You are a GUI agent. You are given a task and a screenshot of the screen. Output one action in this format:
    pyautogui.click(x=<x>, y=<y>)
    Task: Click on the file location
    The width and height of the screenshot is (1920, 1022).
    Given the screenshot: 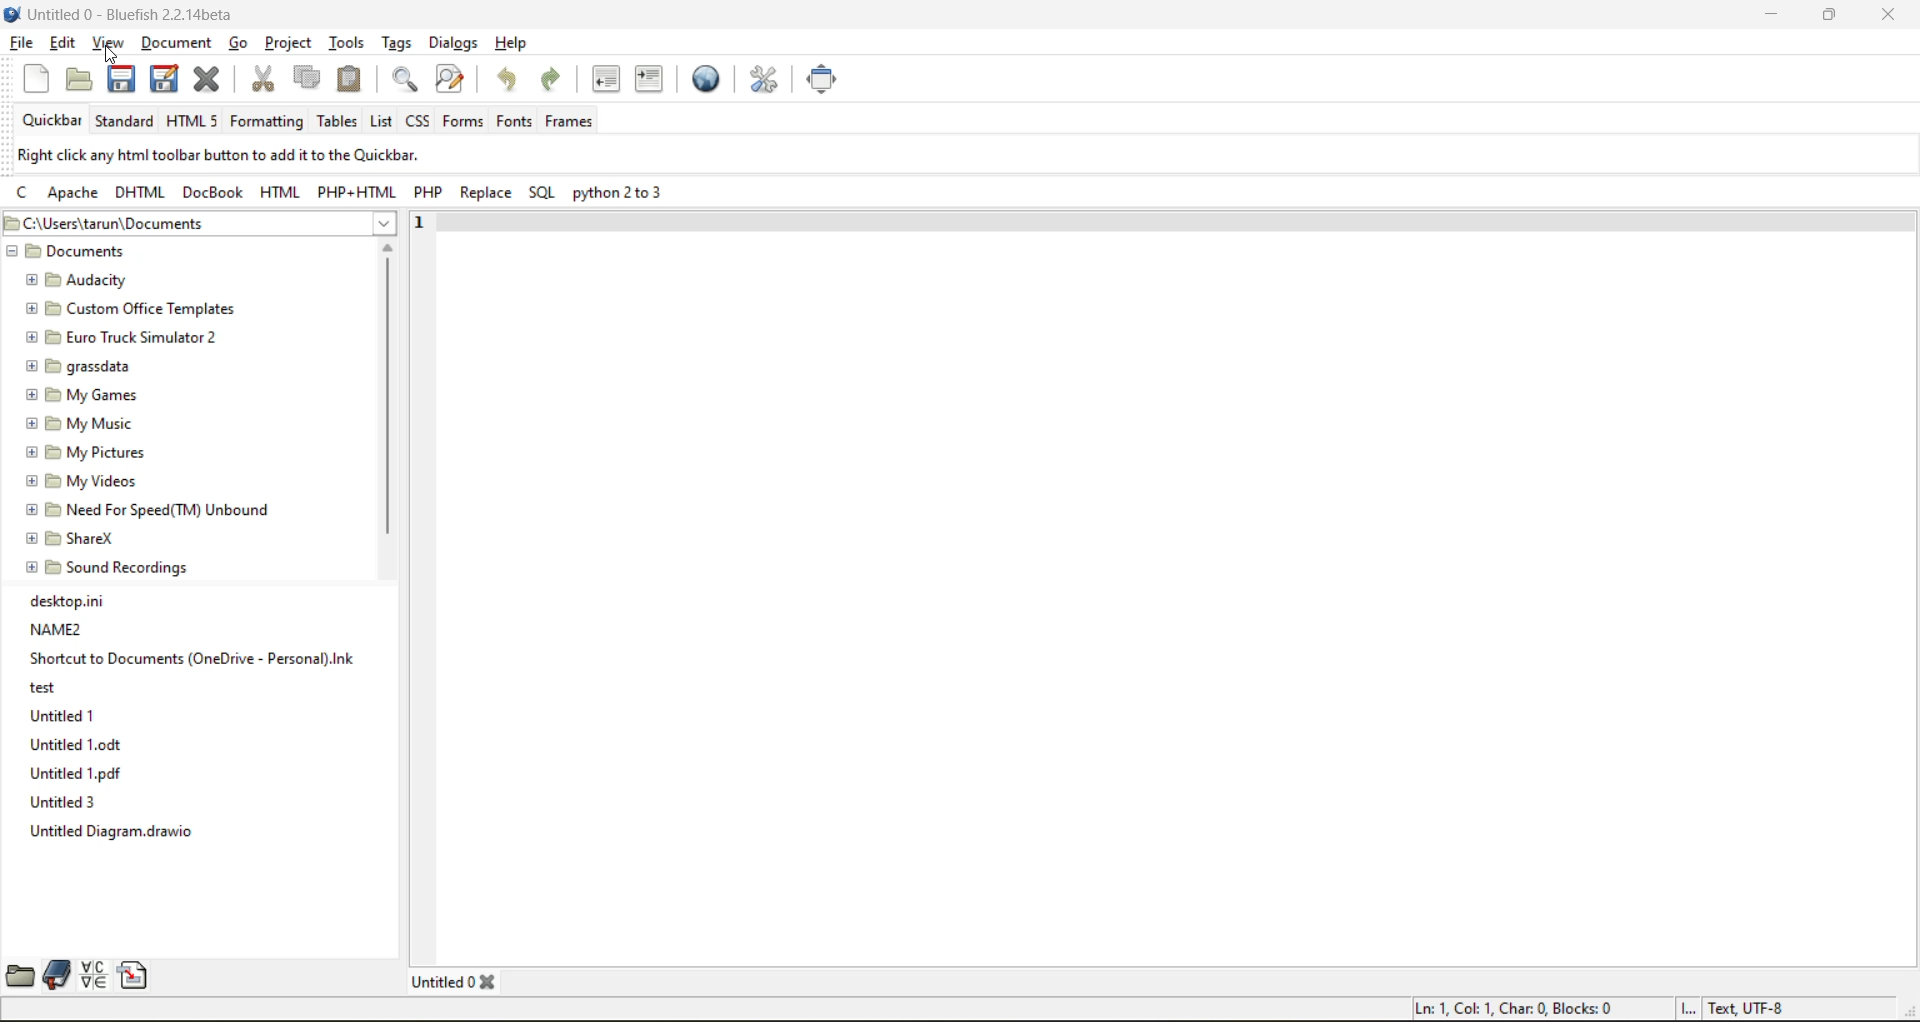 What is the action you would take?
    pyautogui.click(x=133, y=224)
    